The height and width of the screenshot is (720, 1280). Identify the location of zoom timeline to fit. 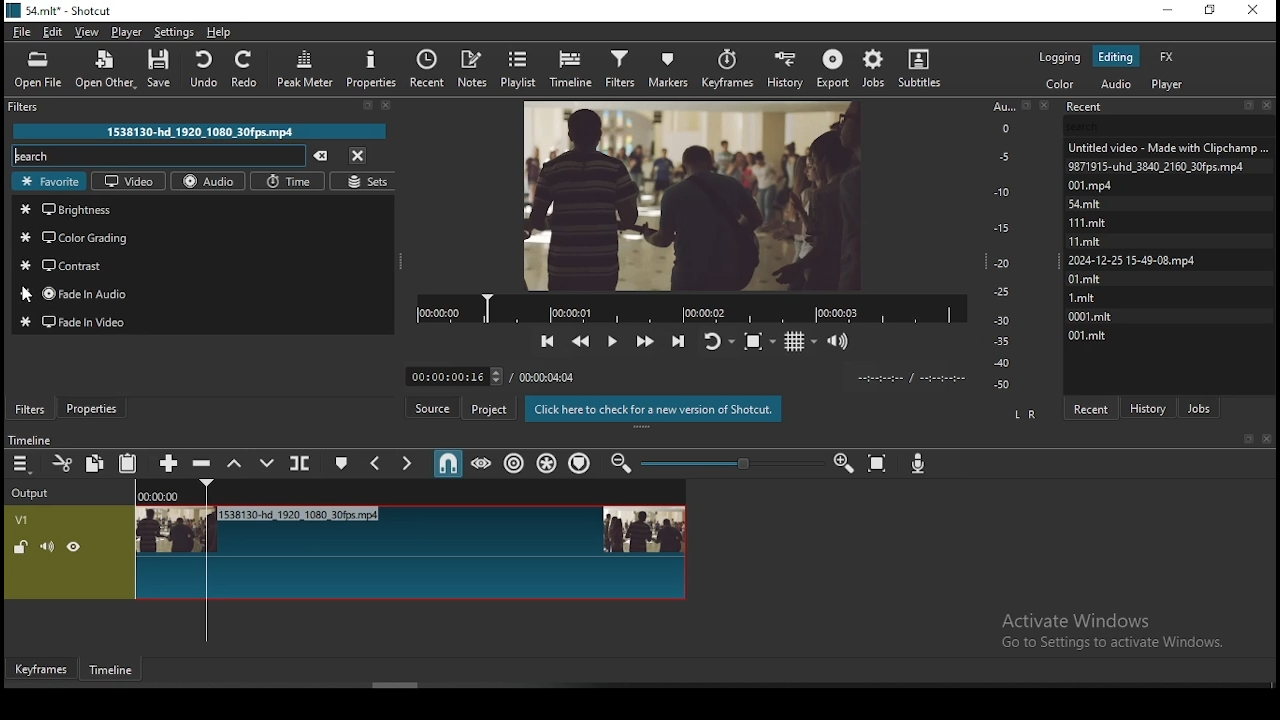
(881, 465).